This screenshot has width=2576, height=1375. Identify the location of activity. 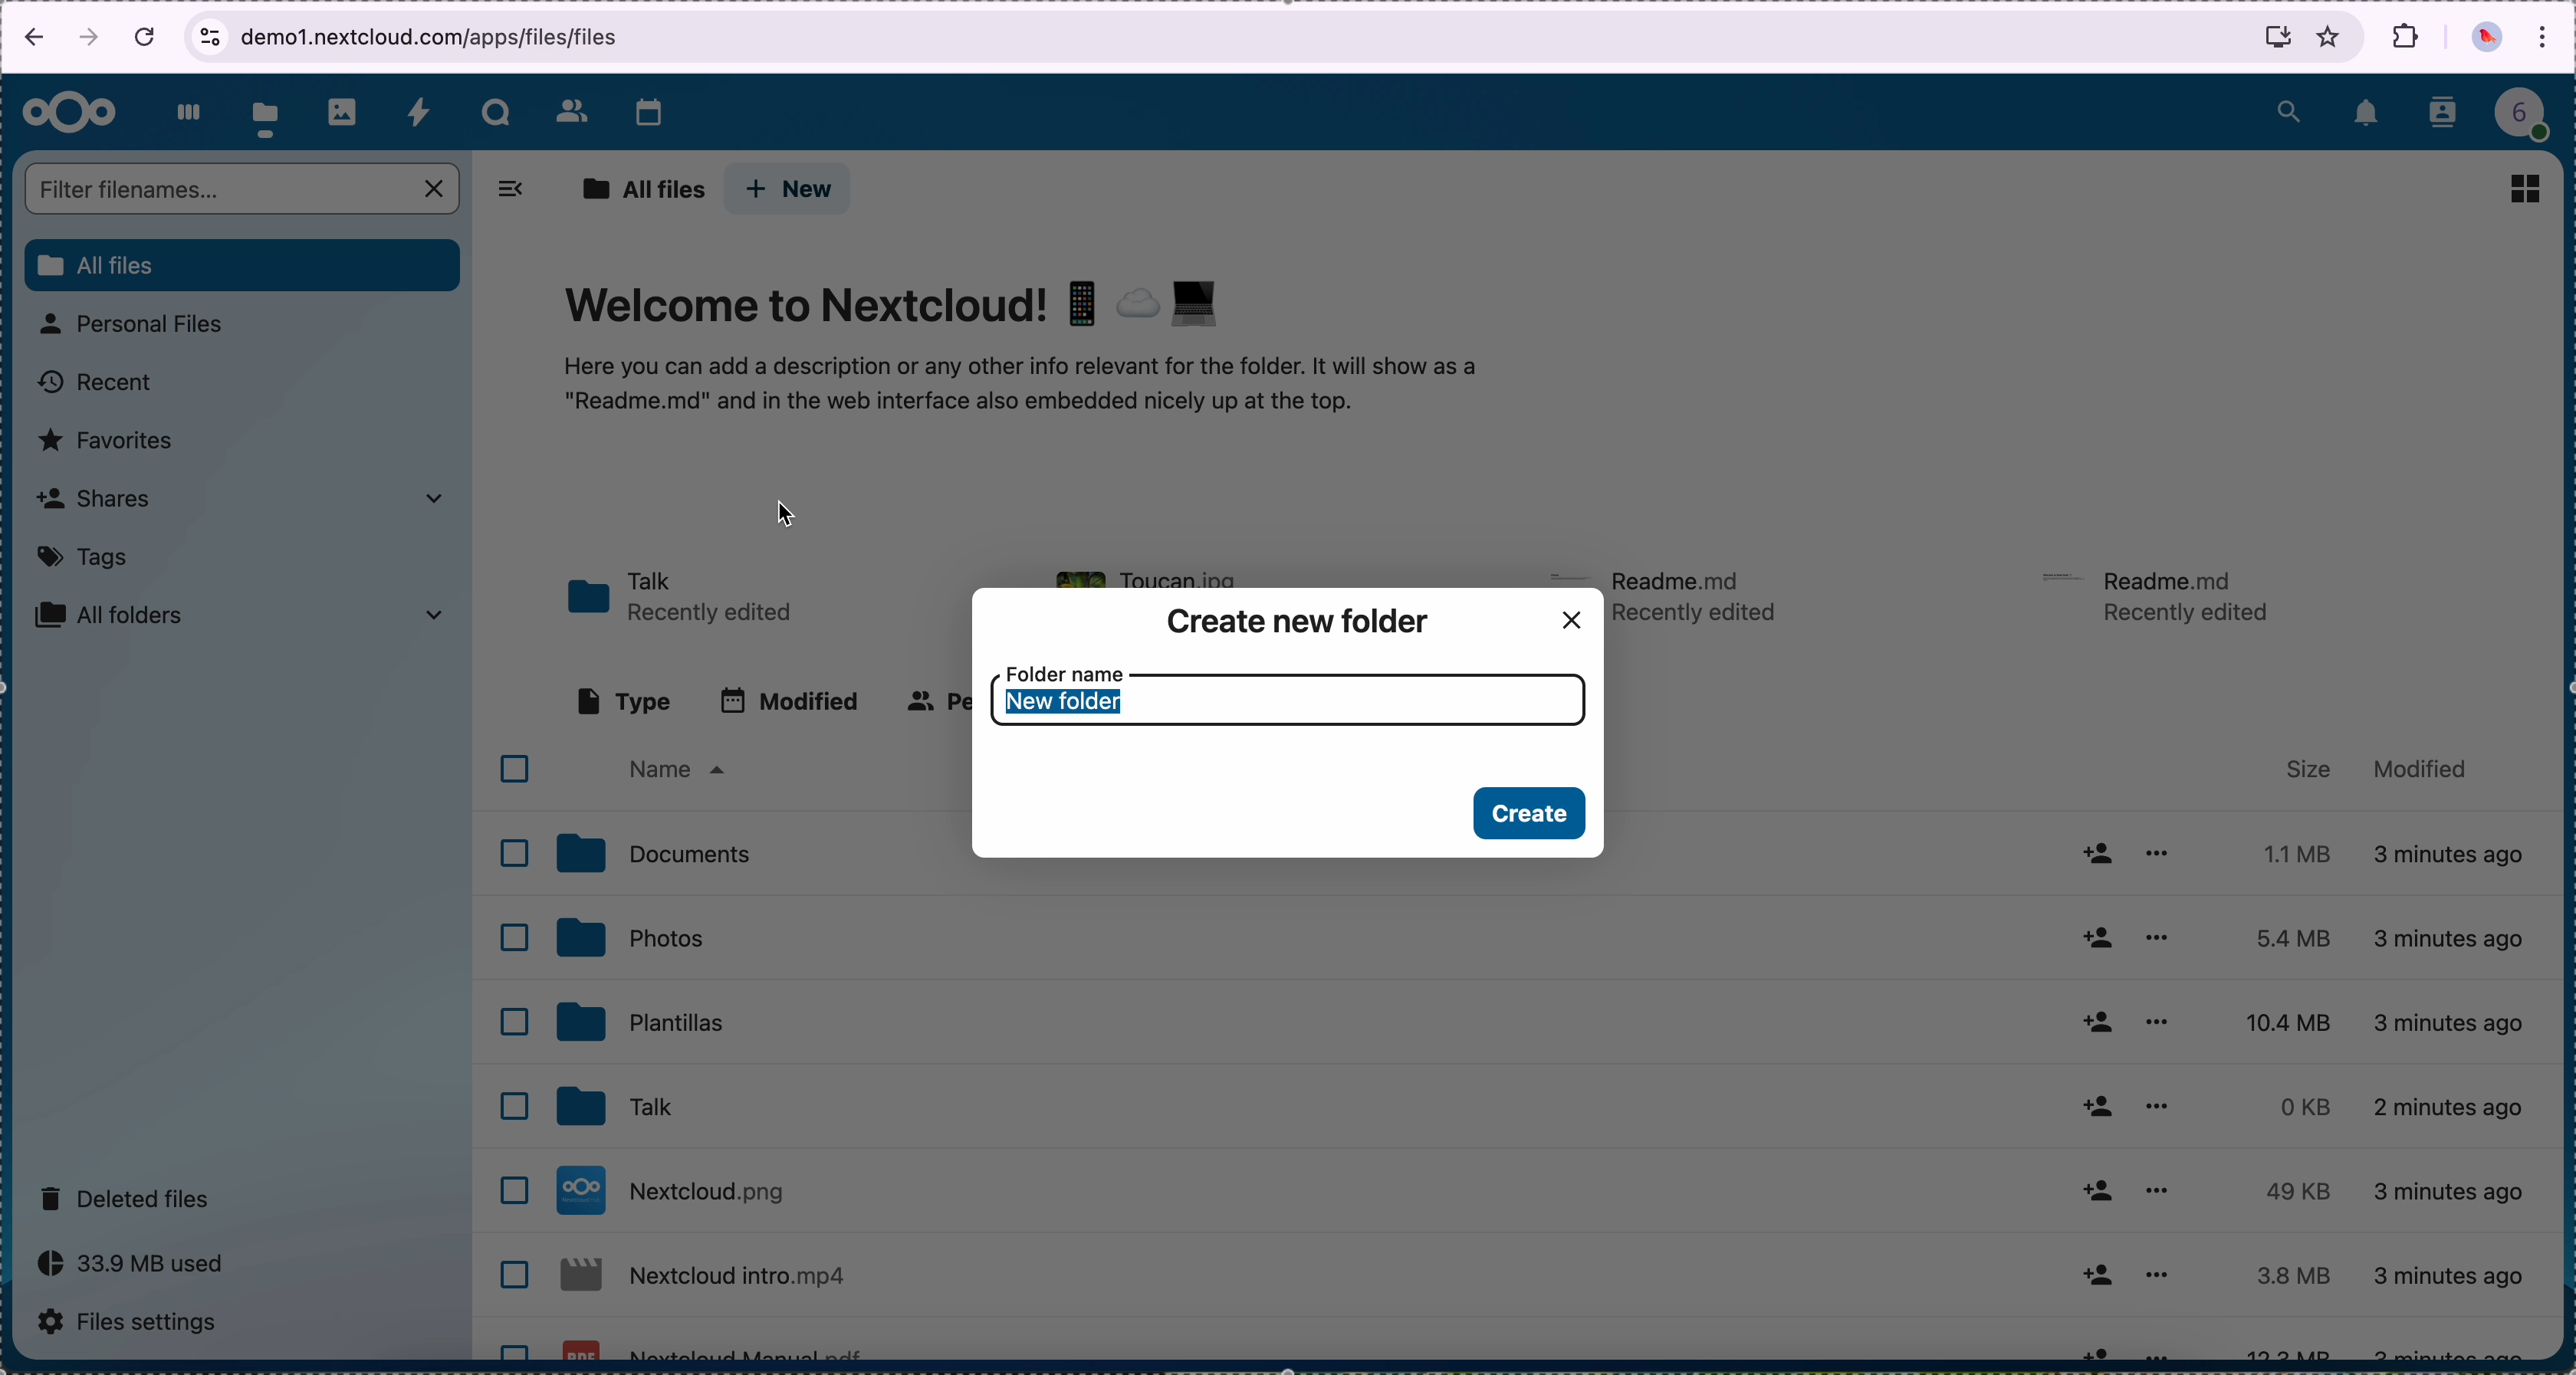
(418, 111).